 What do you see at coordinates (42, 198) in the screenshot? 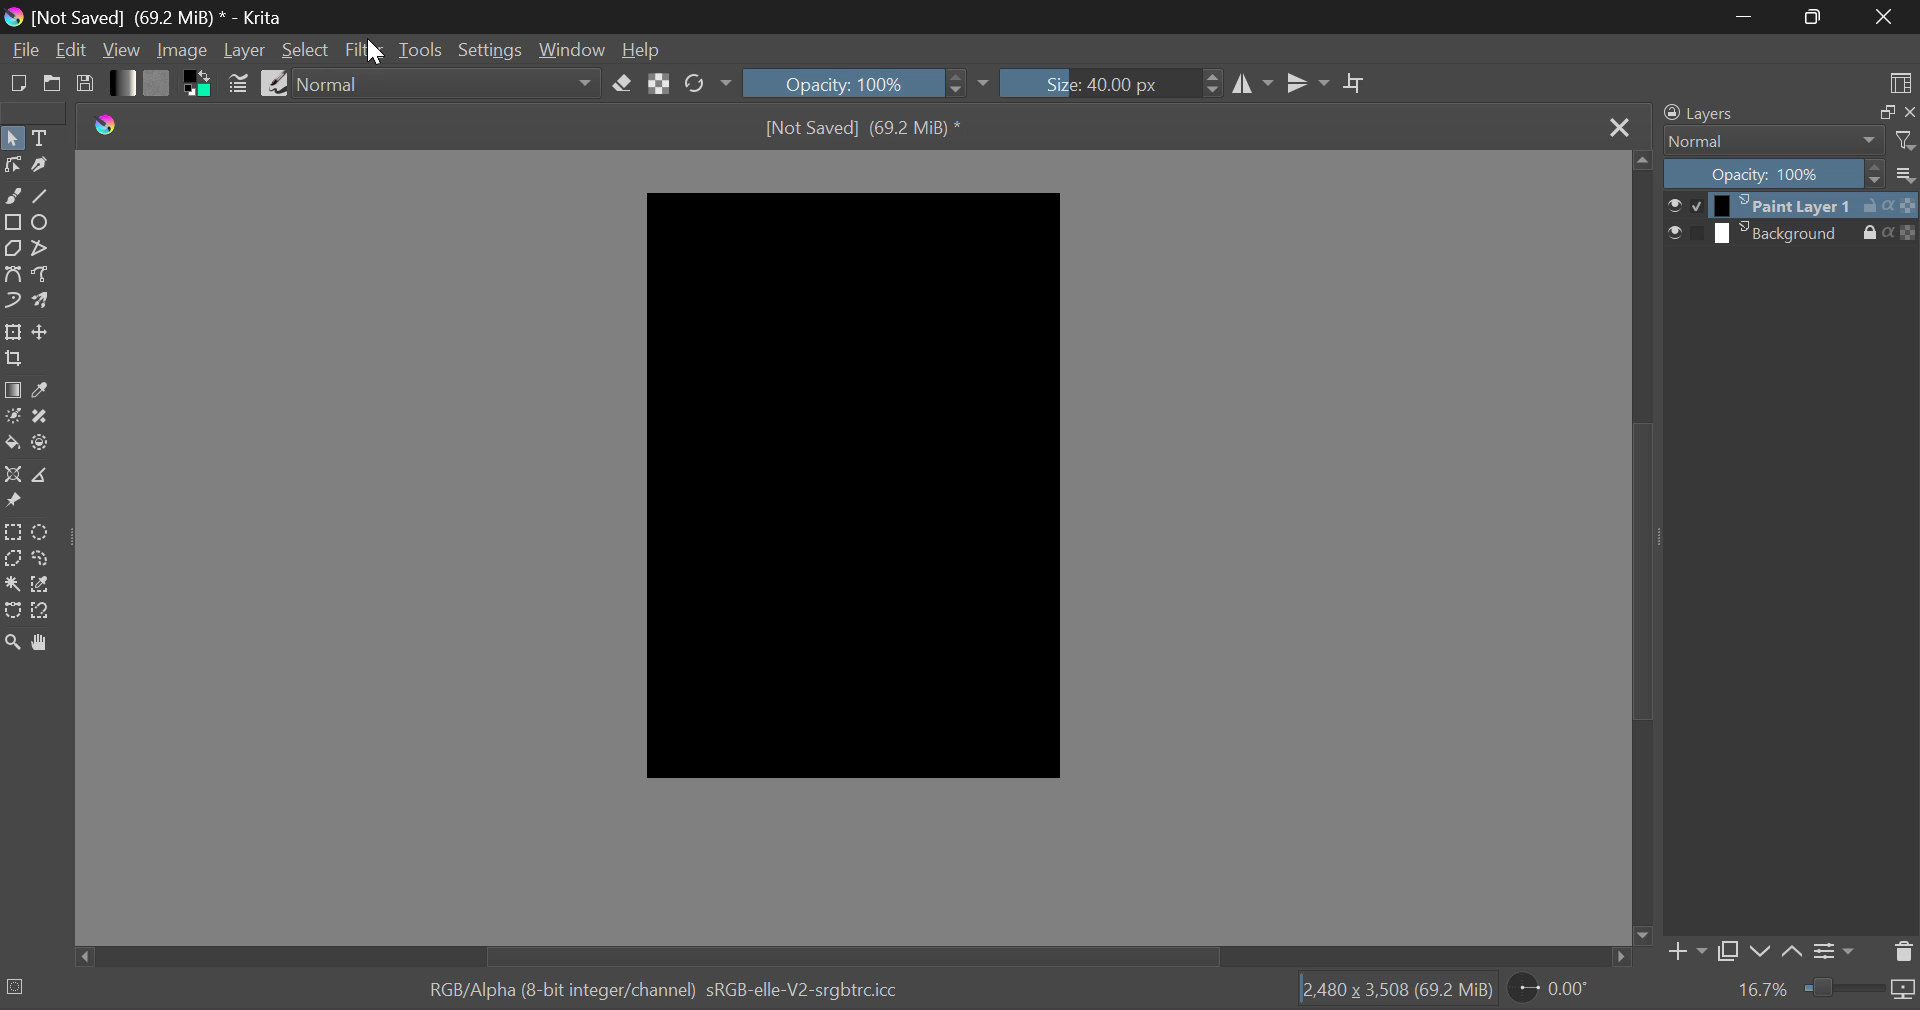
I see `Line` at bounding box center [42, 198].